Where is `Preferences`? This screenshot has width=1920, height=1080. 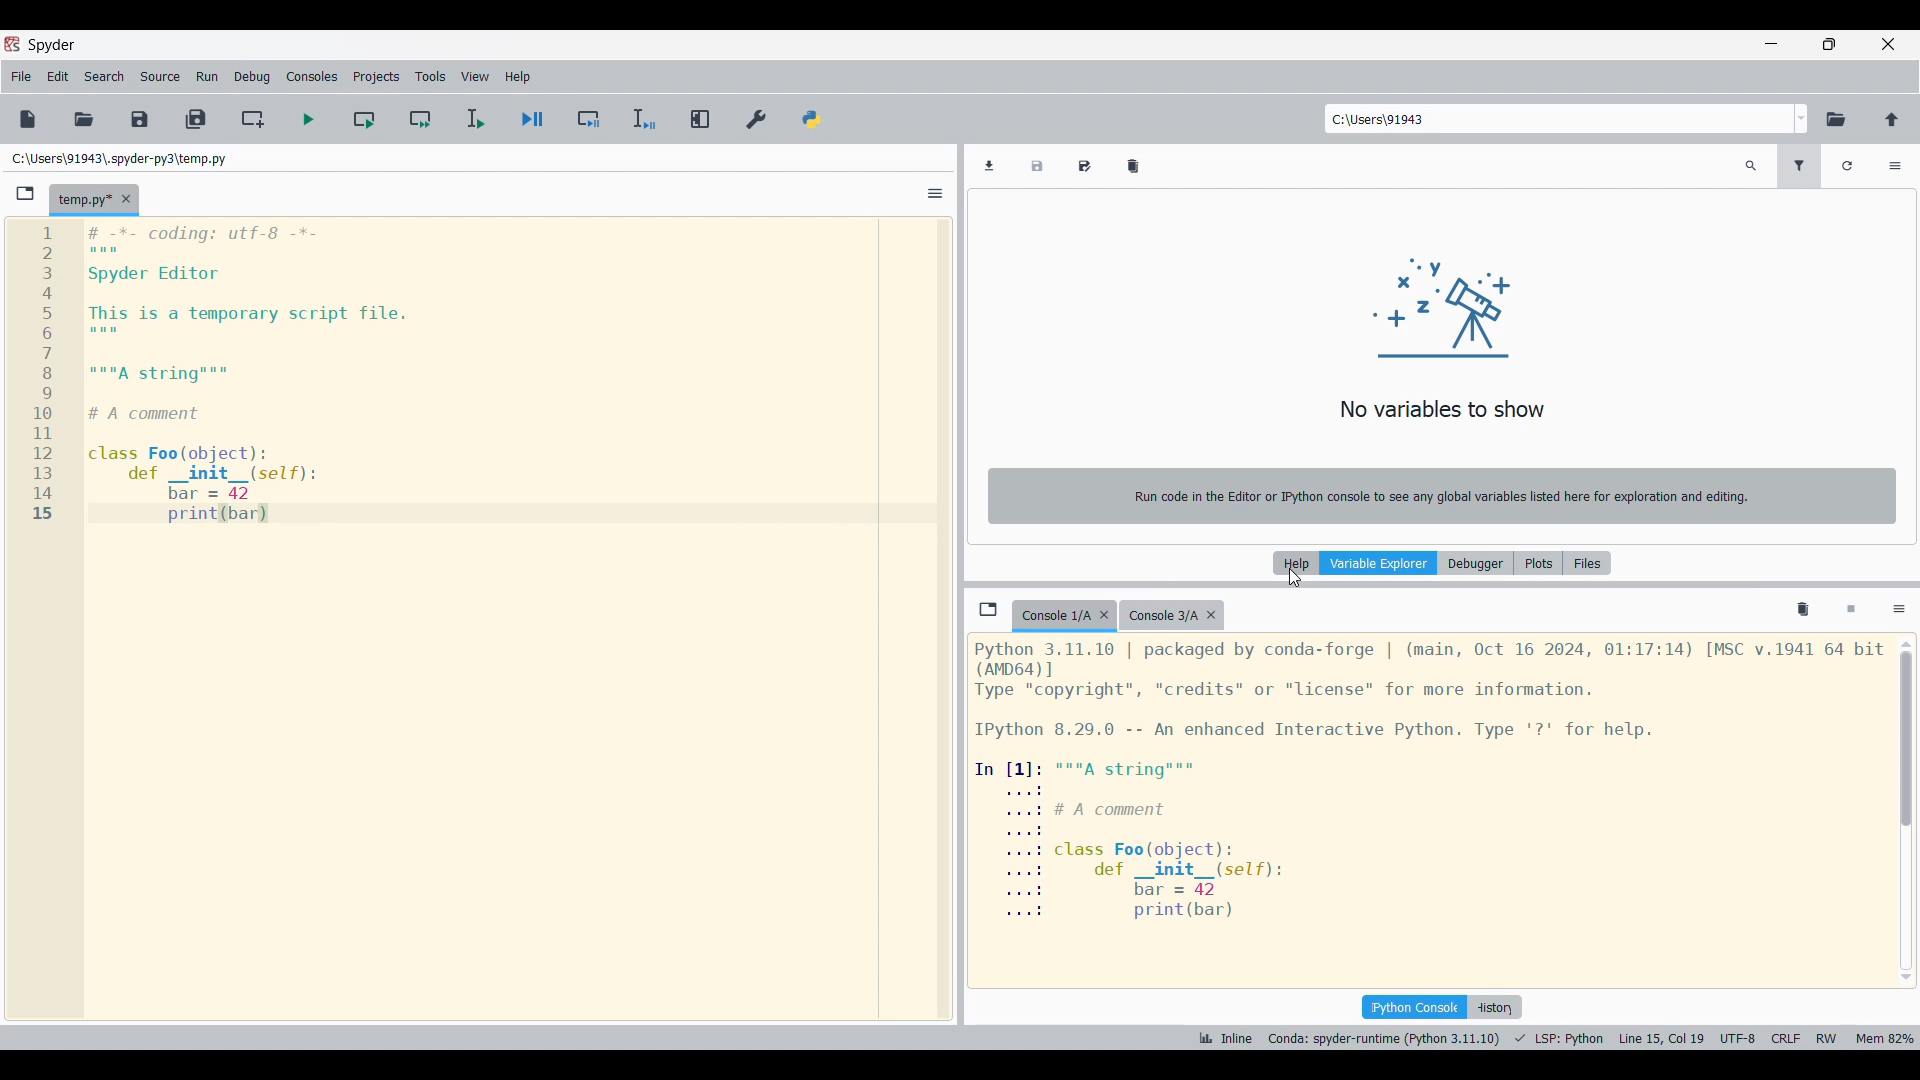
Preferences is located at coordinates (756, 119).